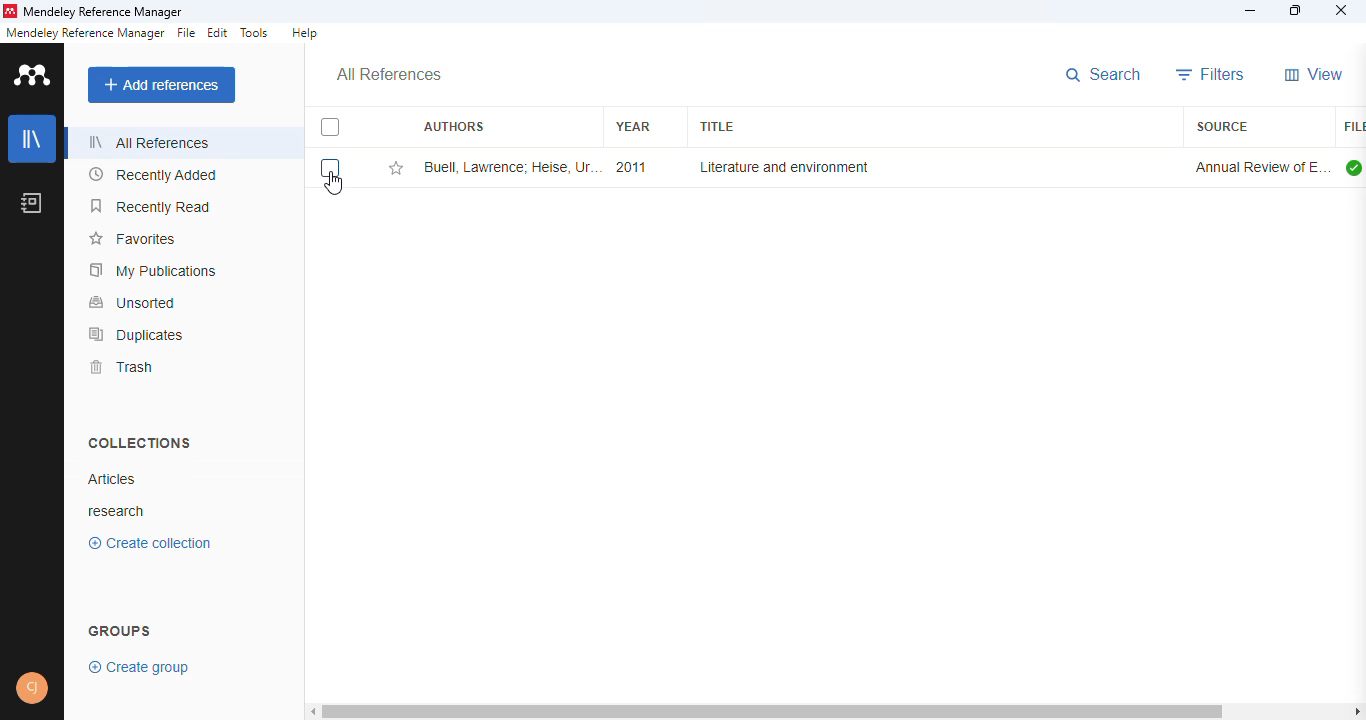 The width and height of the screenshot is (1366, 720). Describe the element at coordinates (255, 33) in the screenshot. I see `tools` at that location.